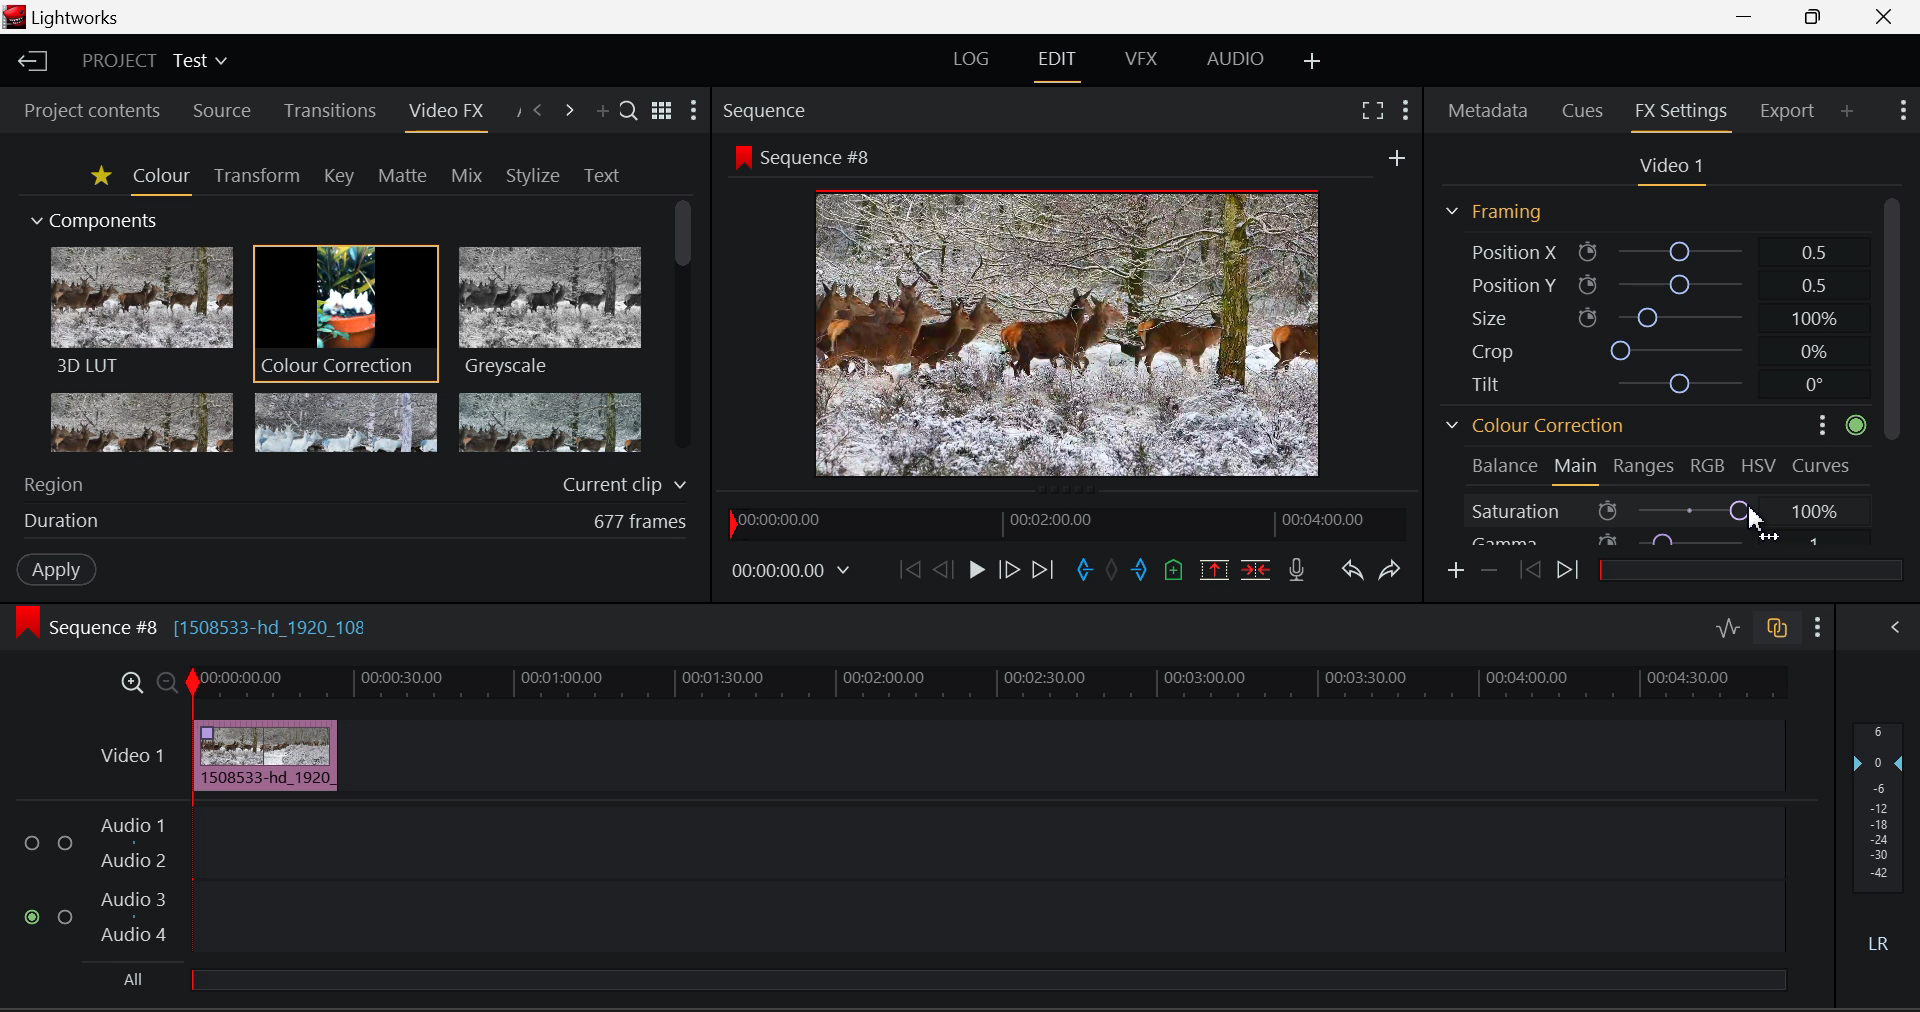  Describe the element at coordinates (974, 63) in the screenshot. I see `LOG Layout` at that location.